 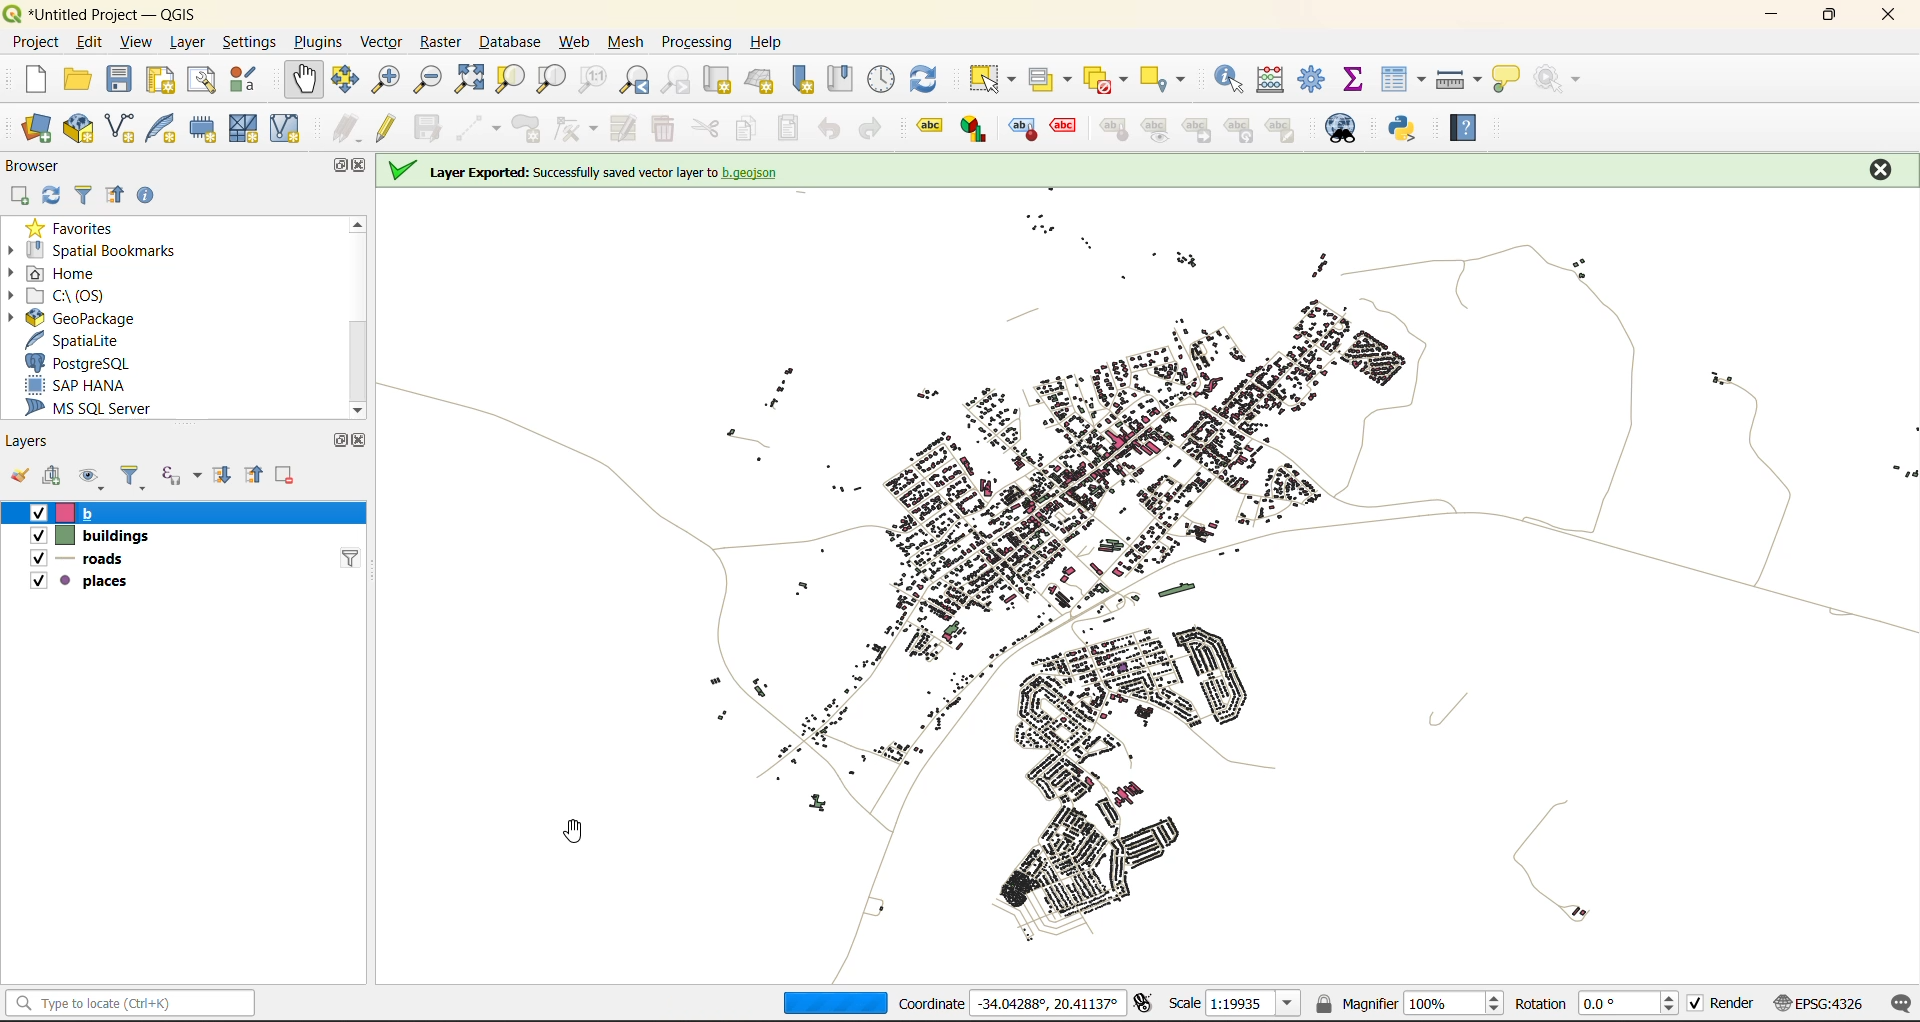 What do you see at coordinates (134, 1004) in the screenshot?
I see `status  bar` at bounding box center [134, 1004].